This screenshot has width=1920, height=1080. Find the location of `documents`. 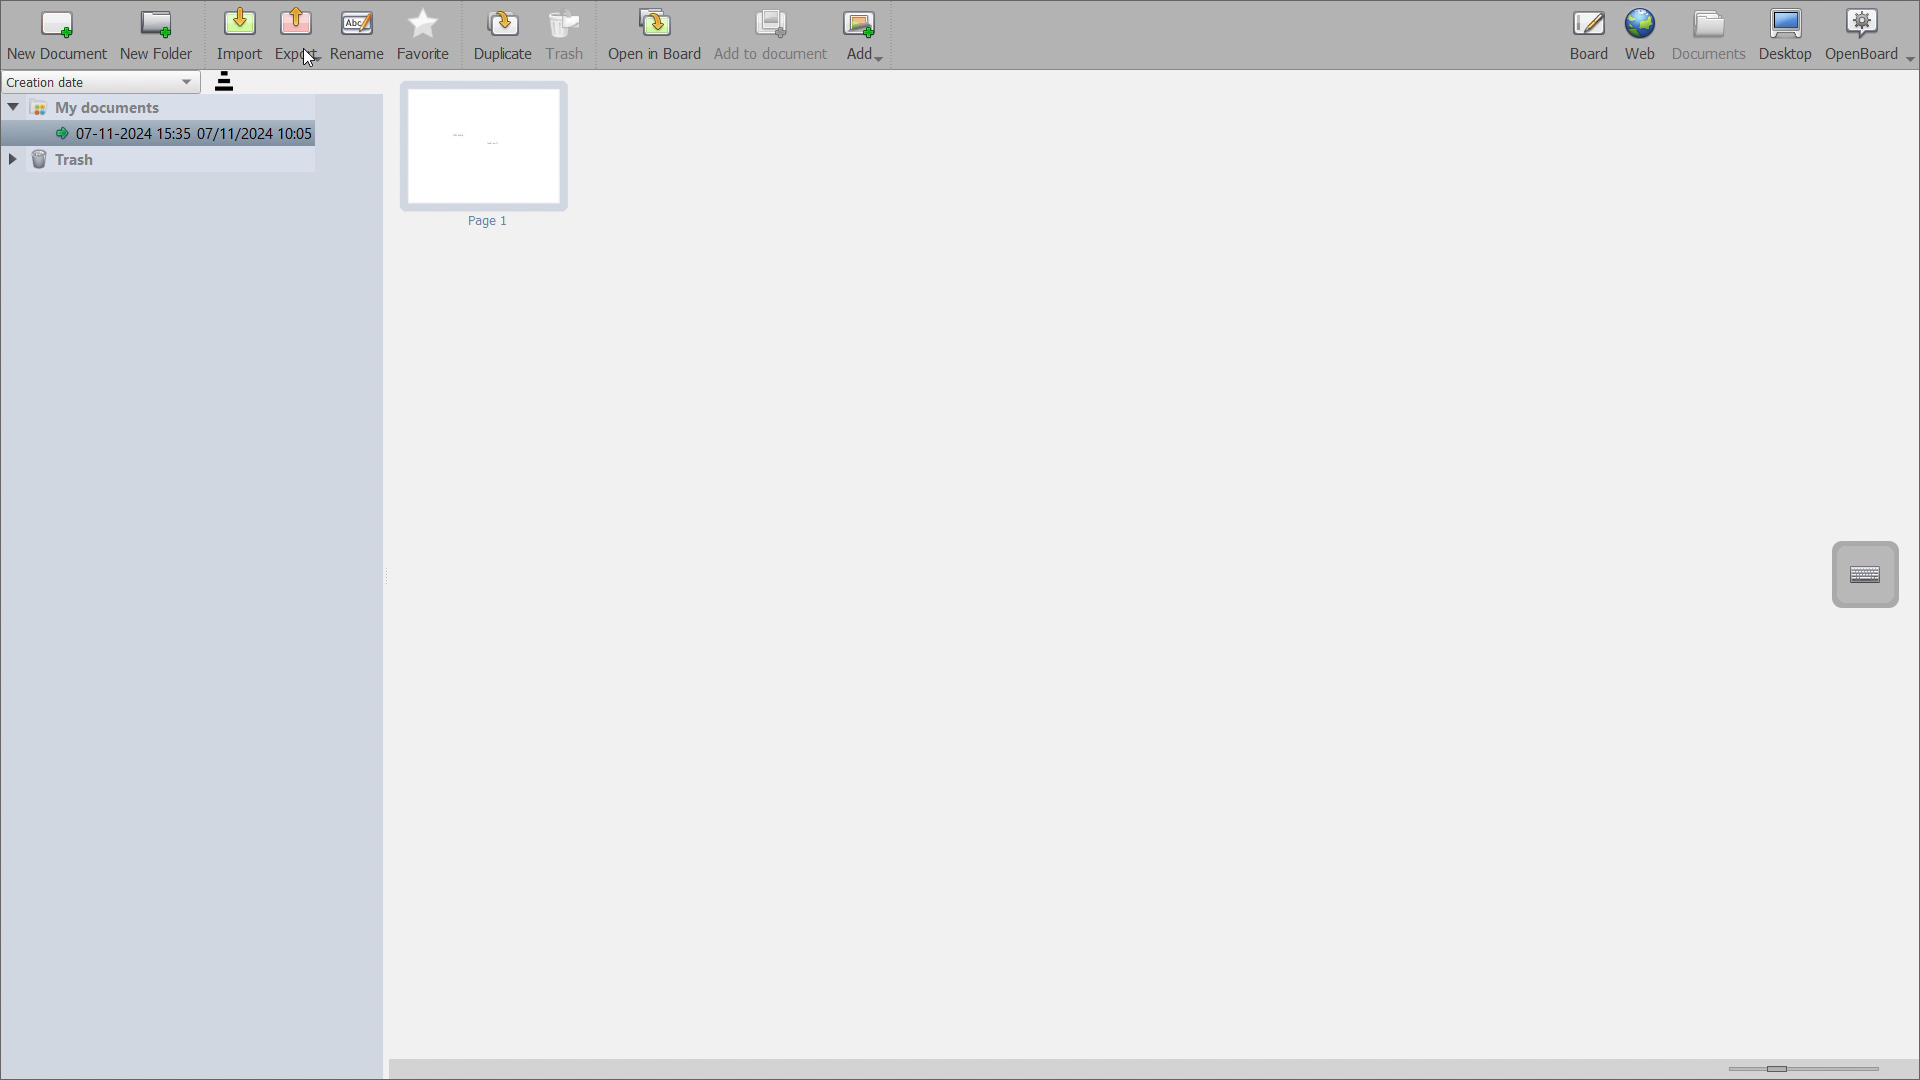

documents is located at coordinates (1710, 35).